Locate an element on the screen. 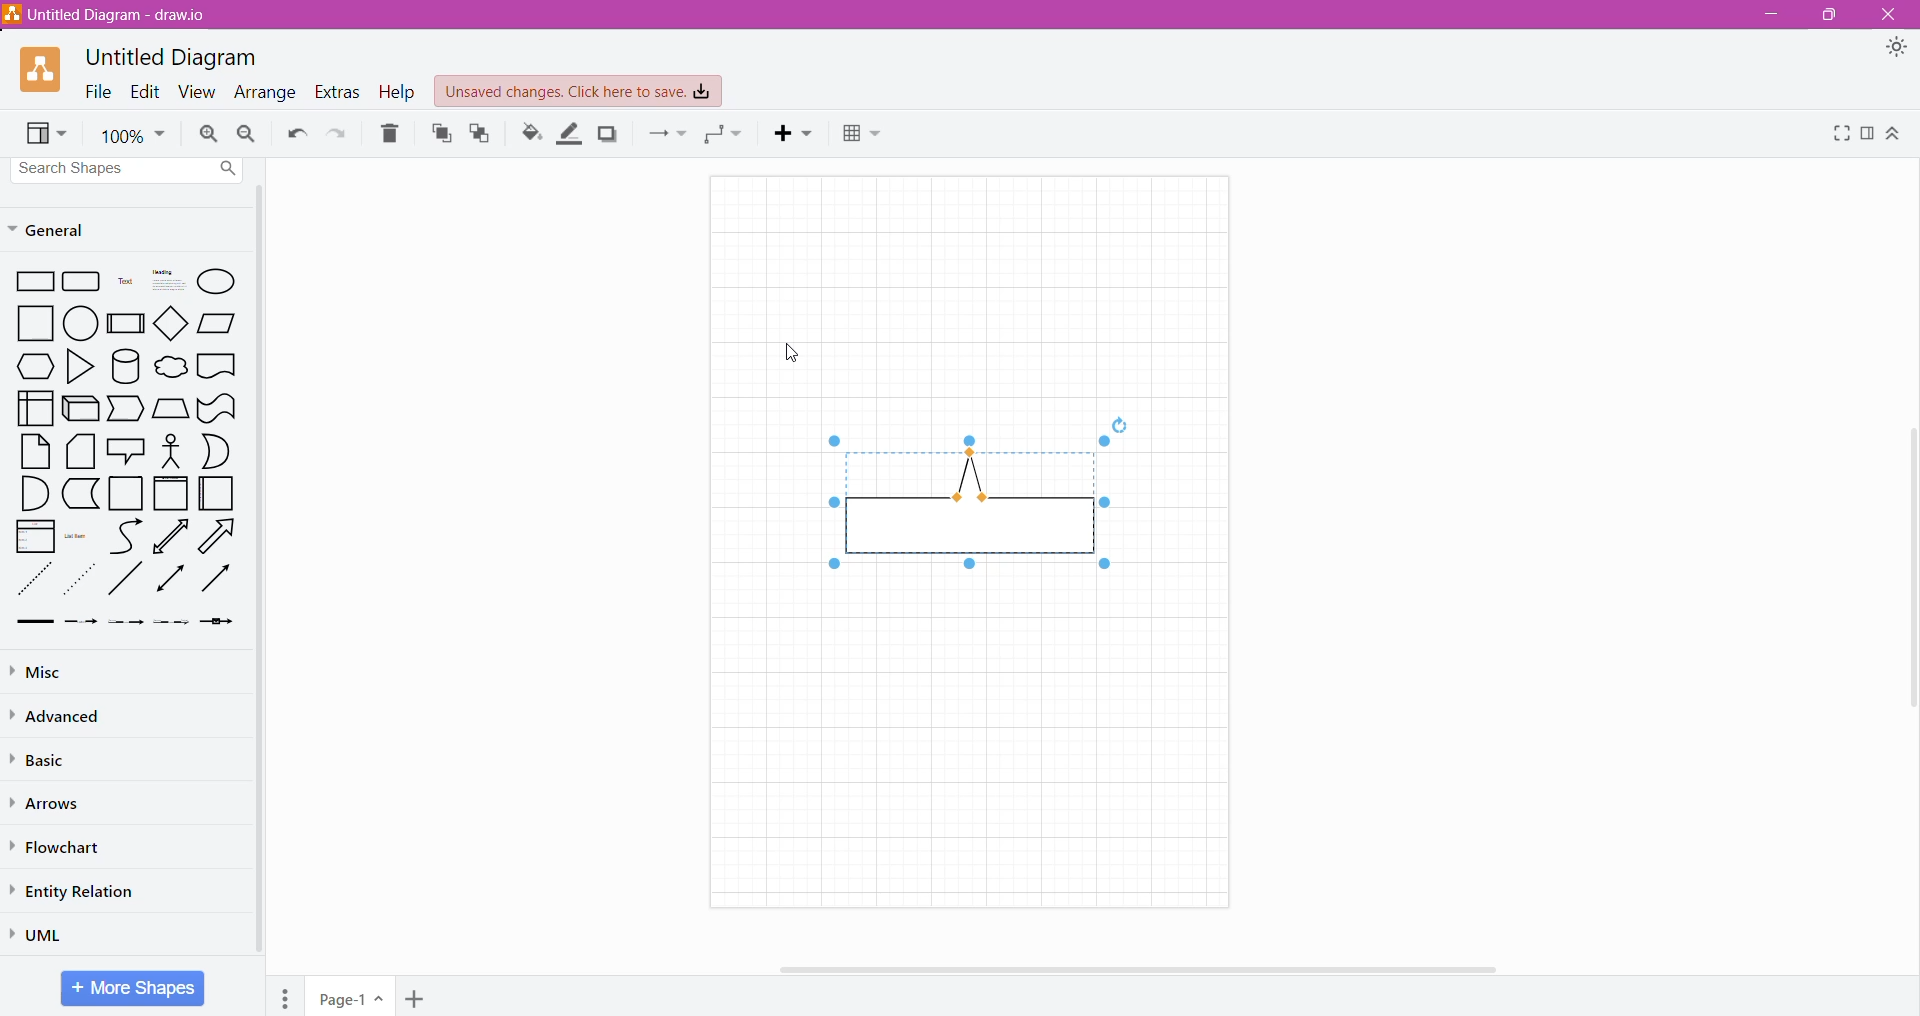 The width and height of the screenshot is (1920, 1016). Close is located at coordinates (1891, 15).